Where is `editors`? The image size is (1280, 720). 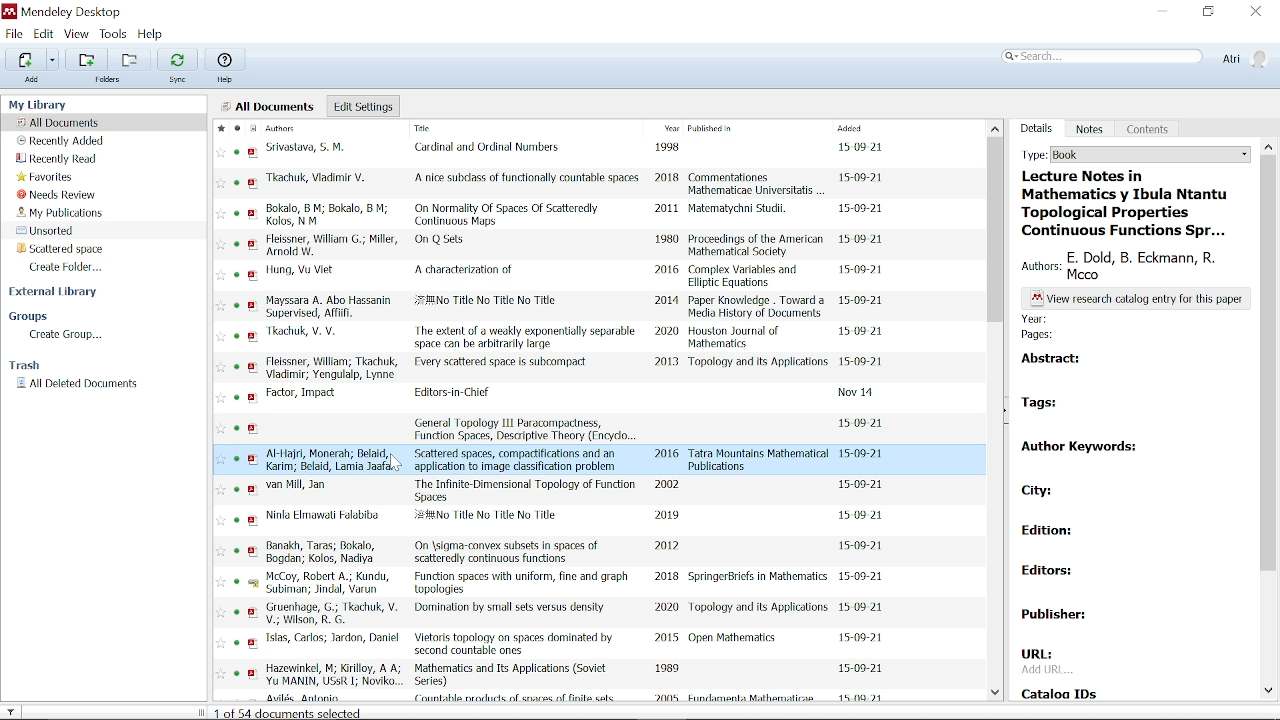 editors is located at coordinates (1061, 574).